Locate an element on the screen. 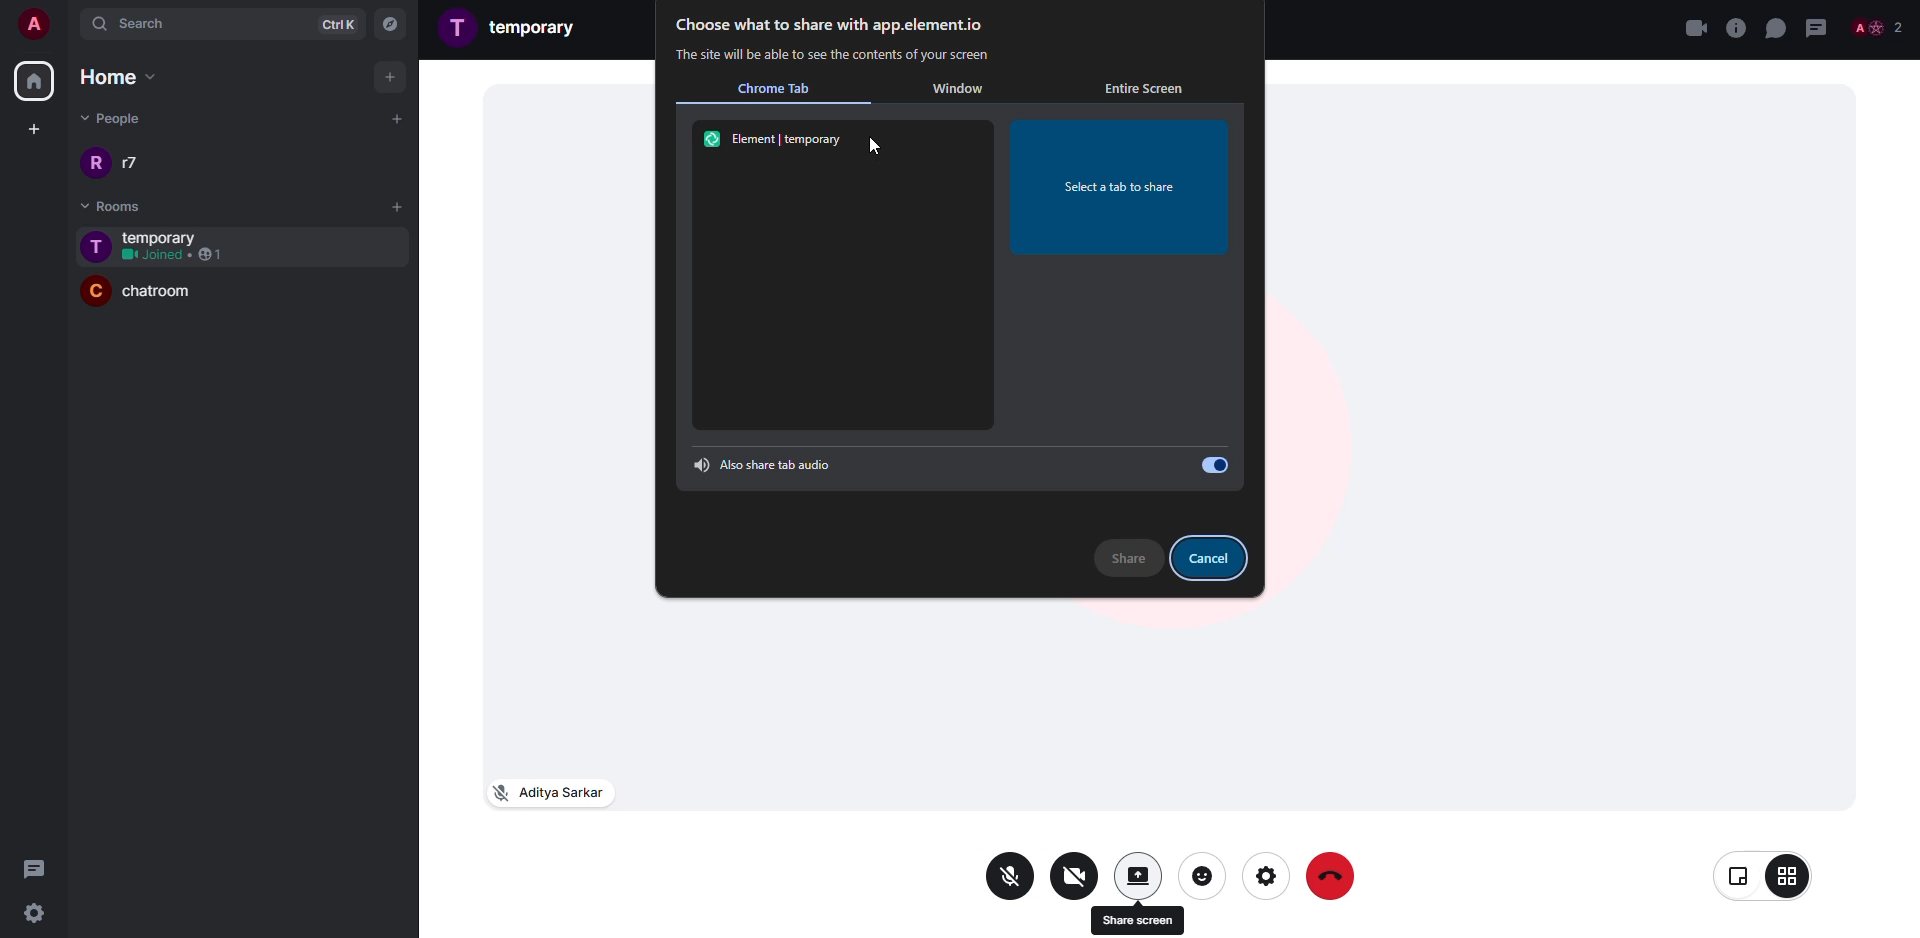  add is located at coordinates (393, 118).